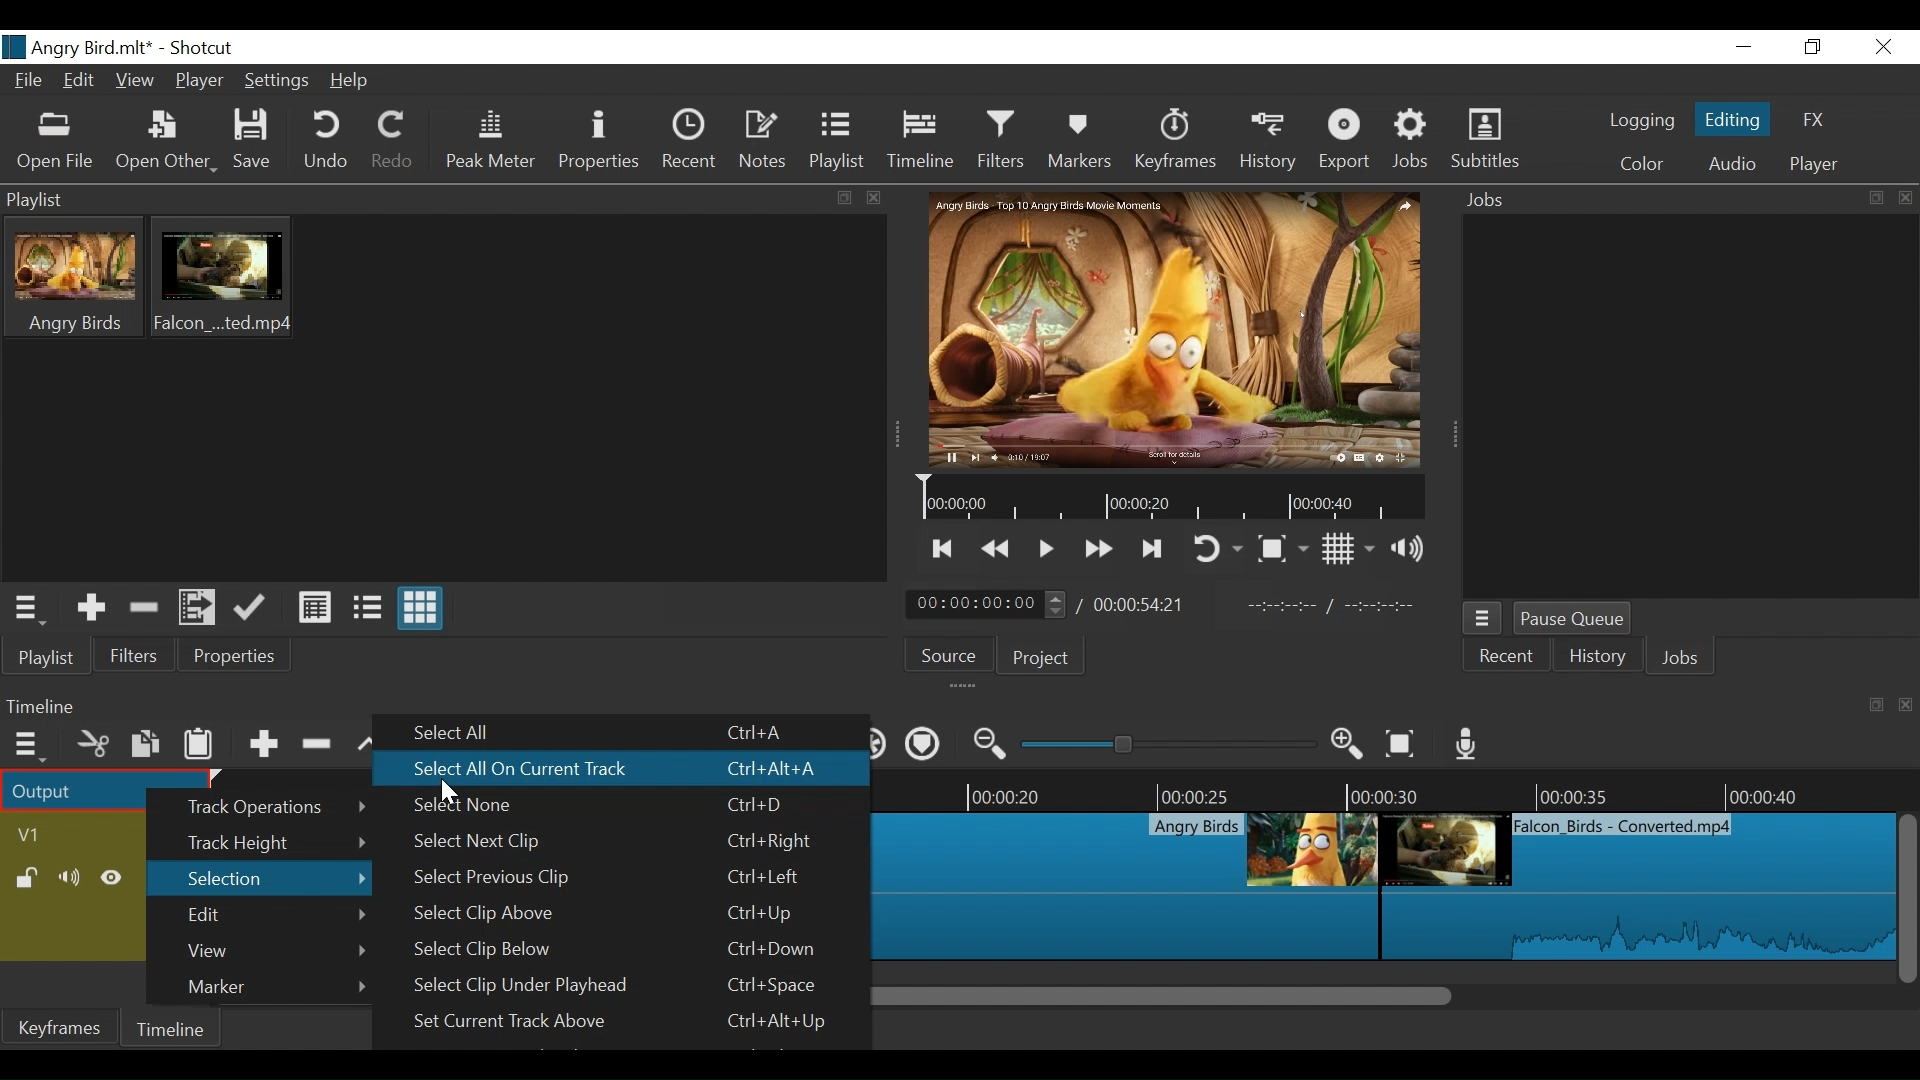 Image resolution: width=1920 pixels, height=1080 pixels. Describe the element at coordinates (1219, 550) in the screenshot. I see `Toggle player looping` at that location.